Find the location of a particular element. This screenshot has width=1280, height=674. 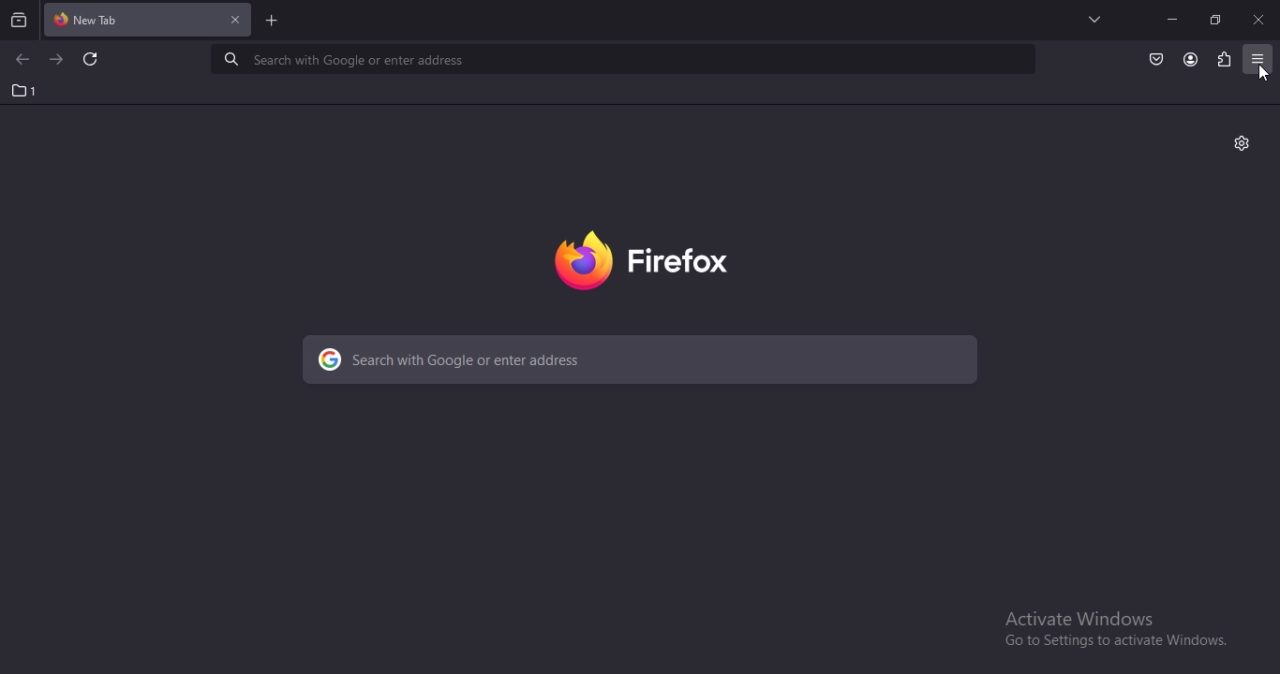

save to pocket is located at coordinates (1154, 60).